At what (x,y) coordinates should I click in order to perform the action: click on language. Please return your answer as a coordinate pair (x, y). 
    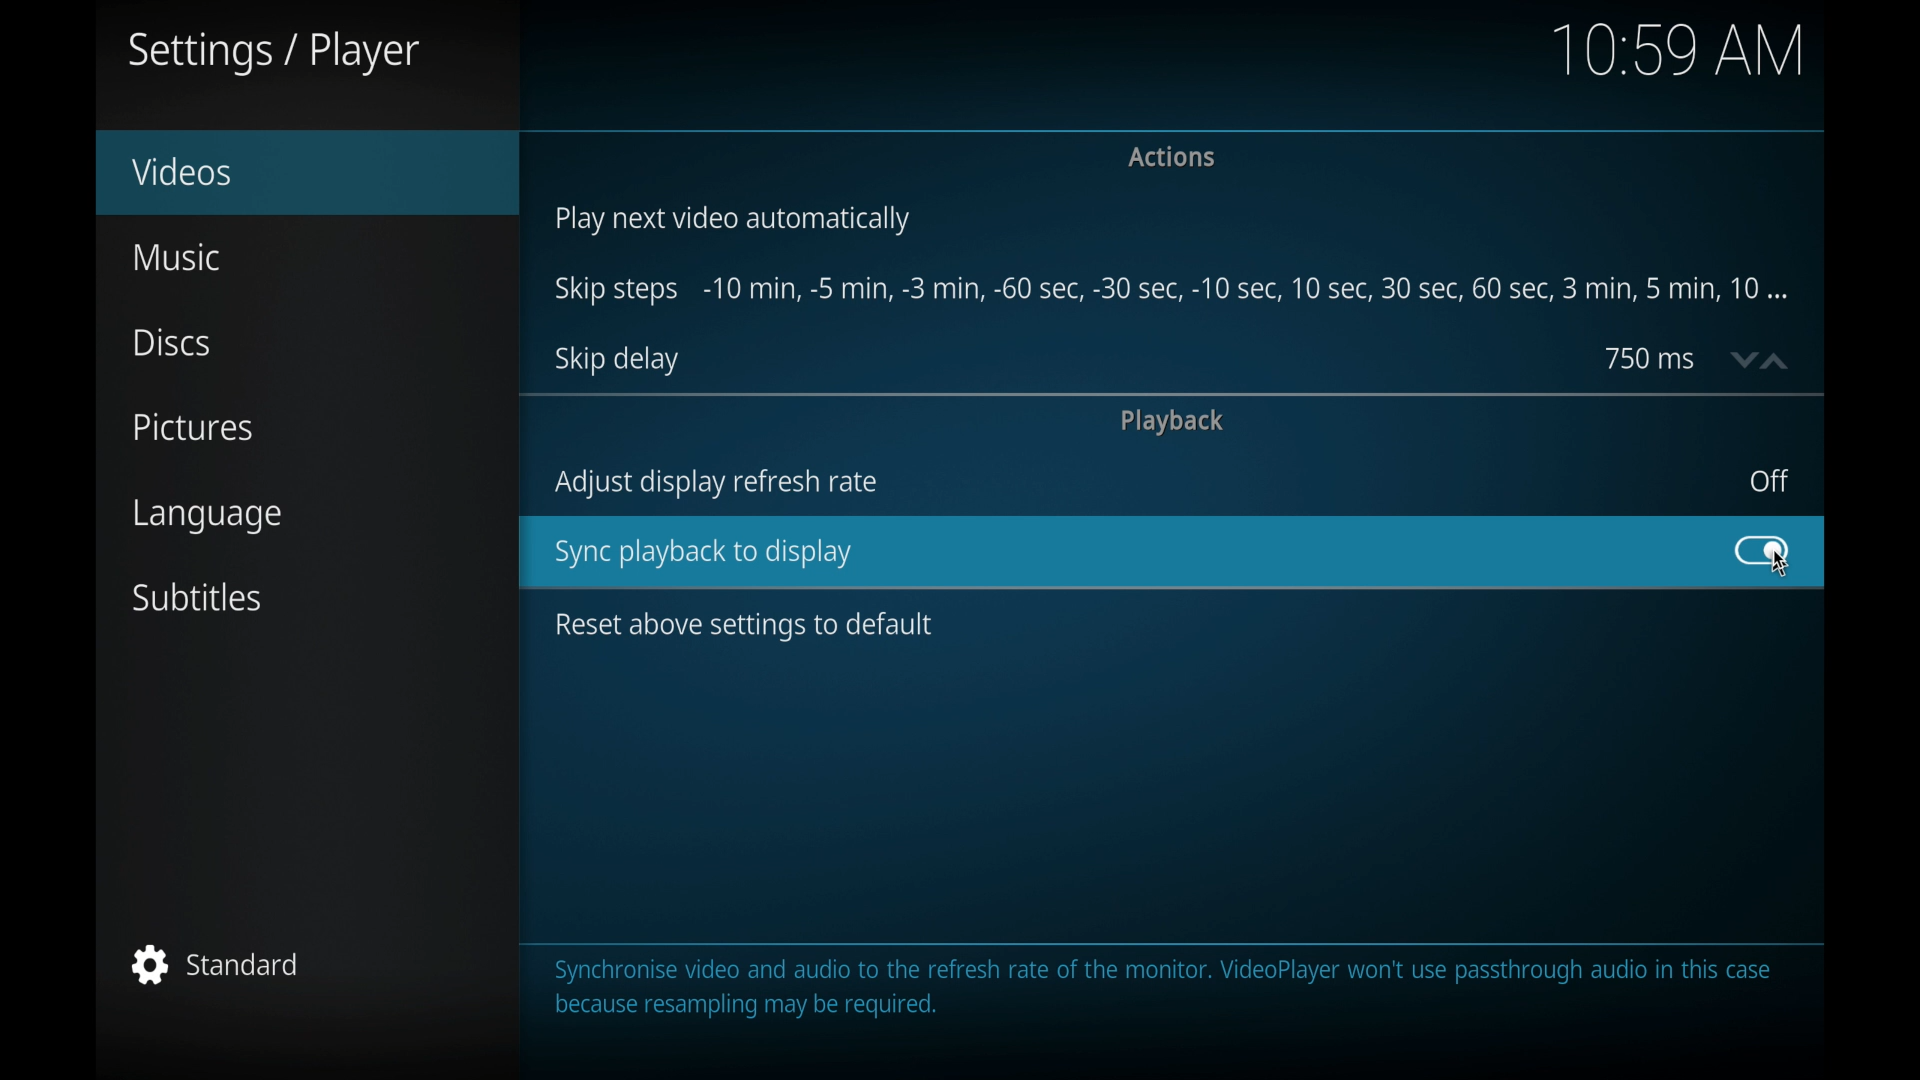
    Looking at the image, I should click on (208, 516).